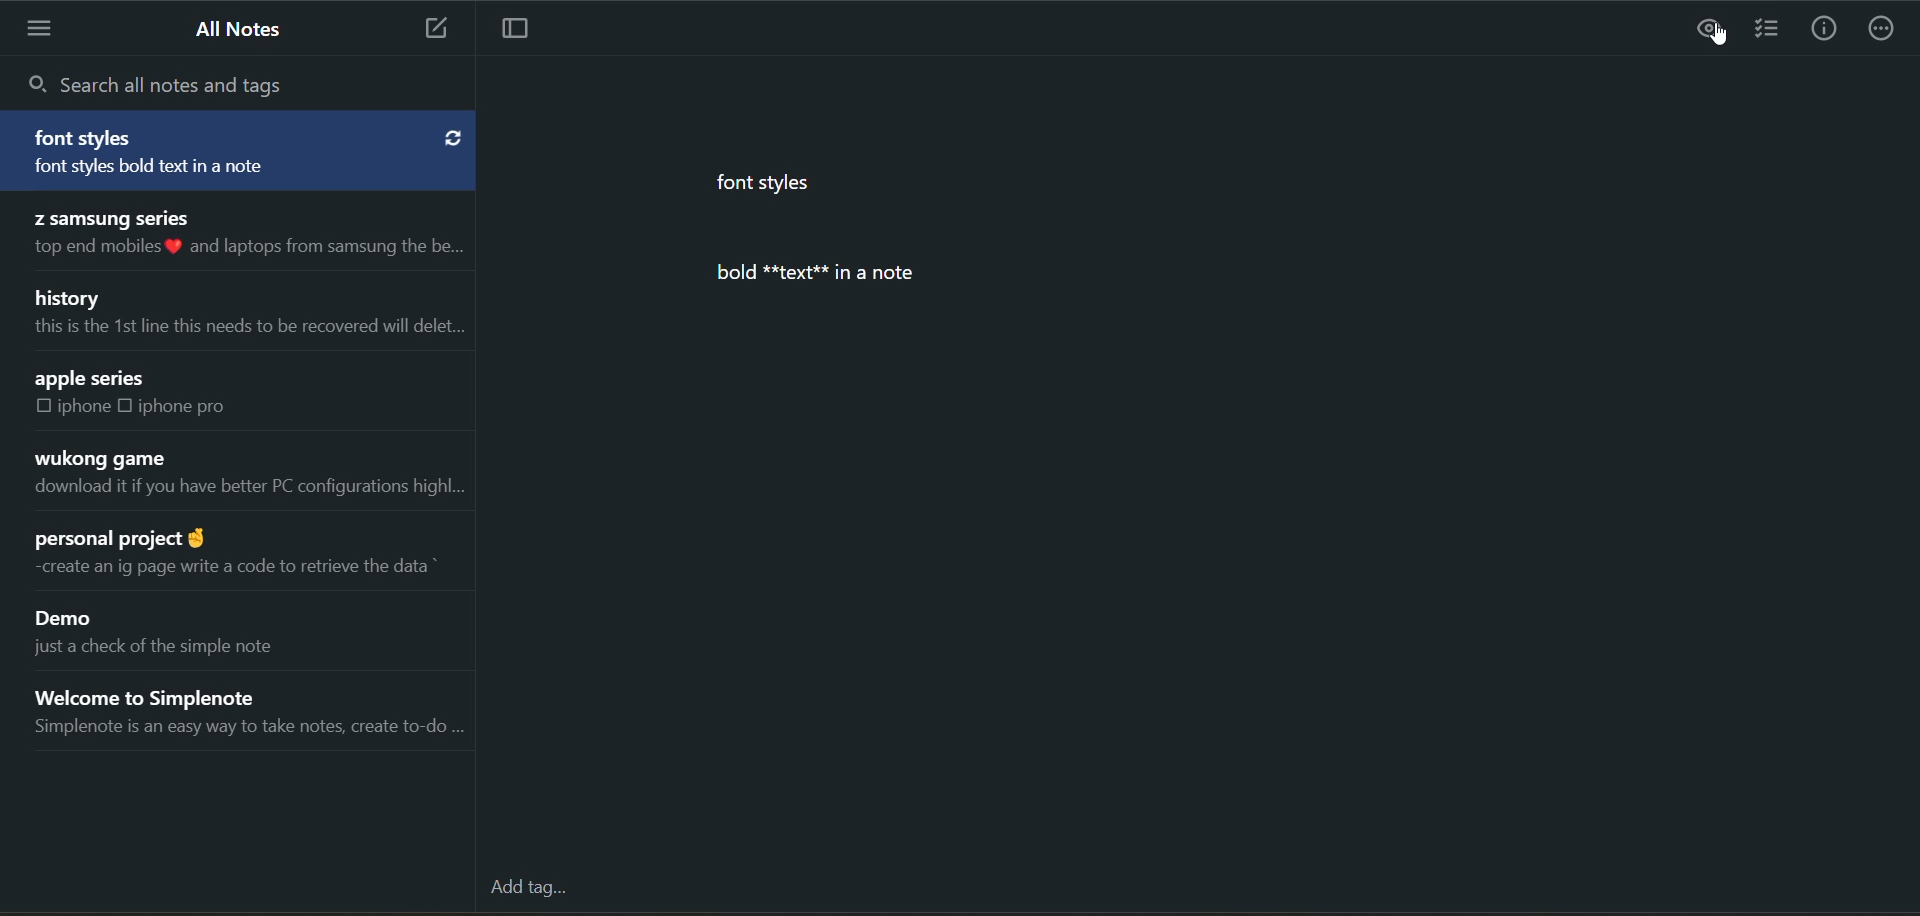  What do you see at coordinates (71, 296) in the screenshot?
I see `history` at bounding box center [71, 296].